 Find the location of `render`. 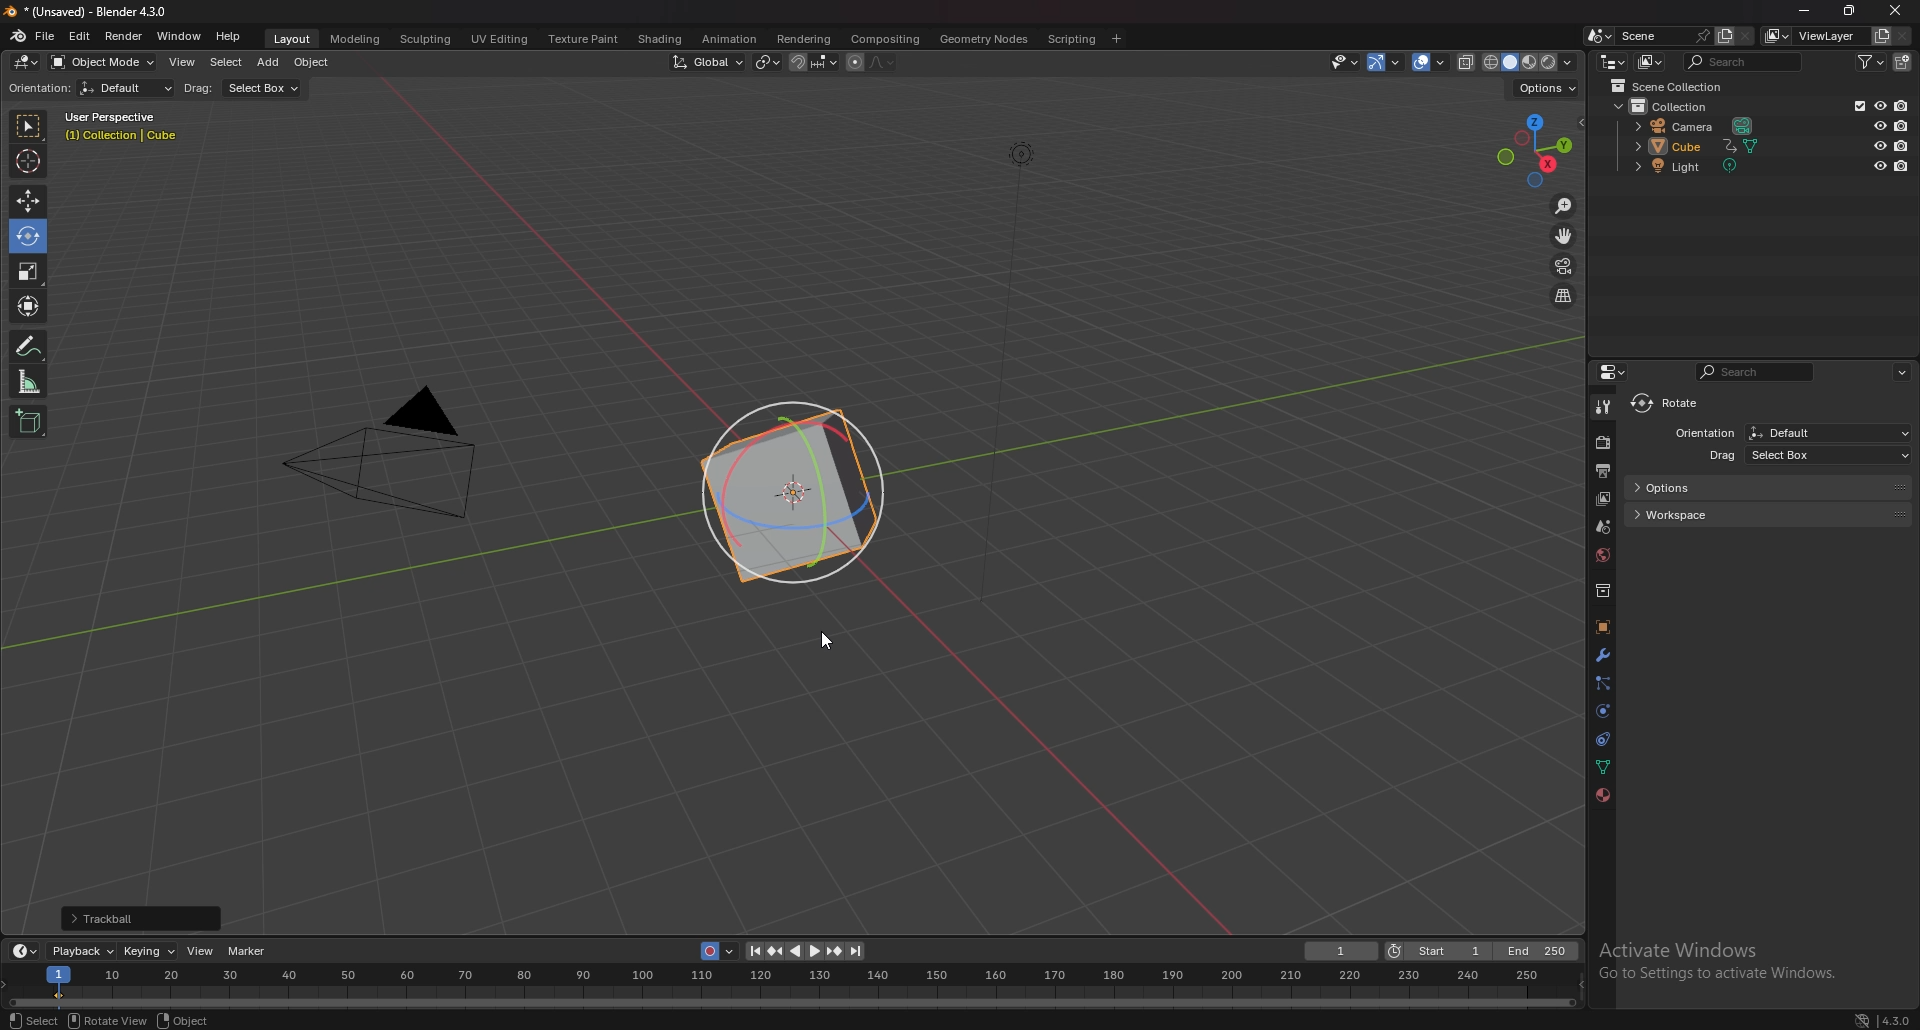

render is located at coordinates (1604, 442).